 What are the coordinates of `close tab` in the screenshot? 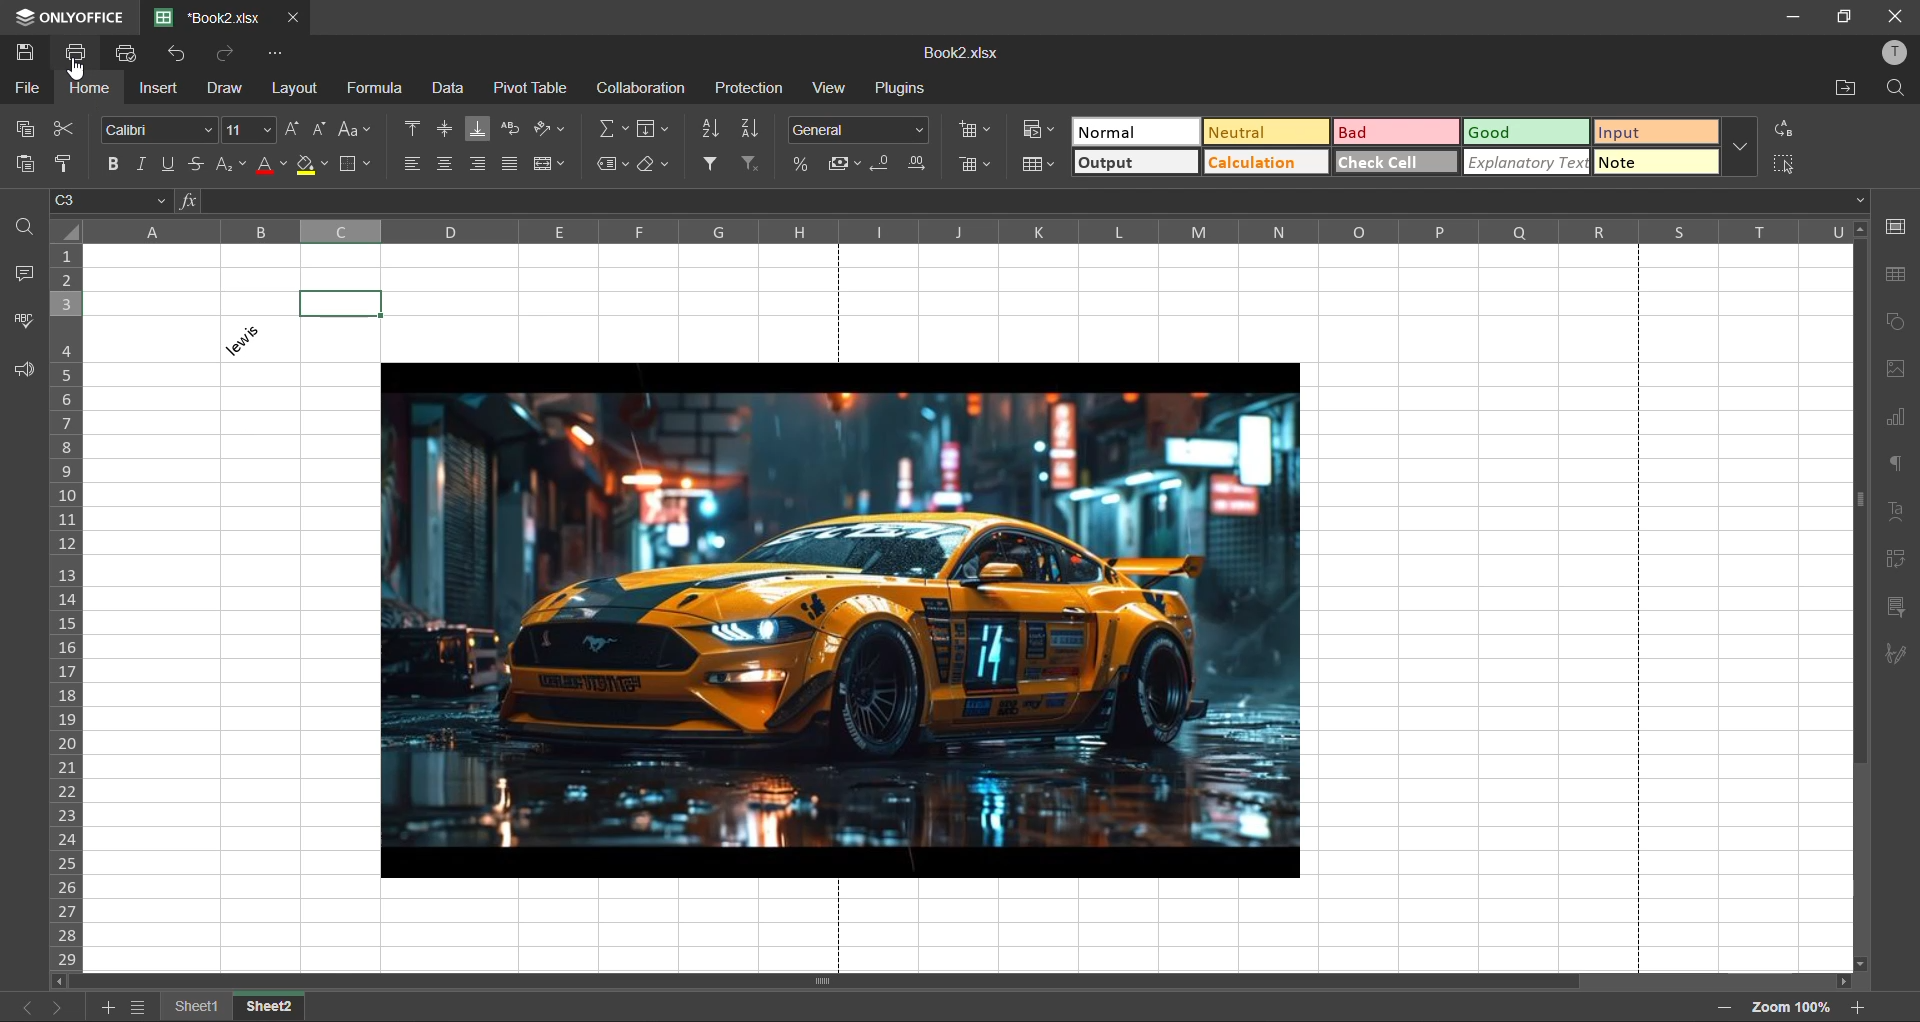 It's located at (291, 14).